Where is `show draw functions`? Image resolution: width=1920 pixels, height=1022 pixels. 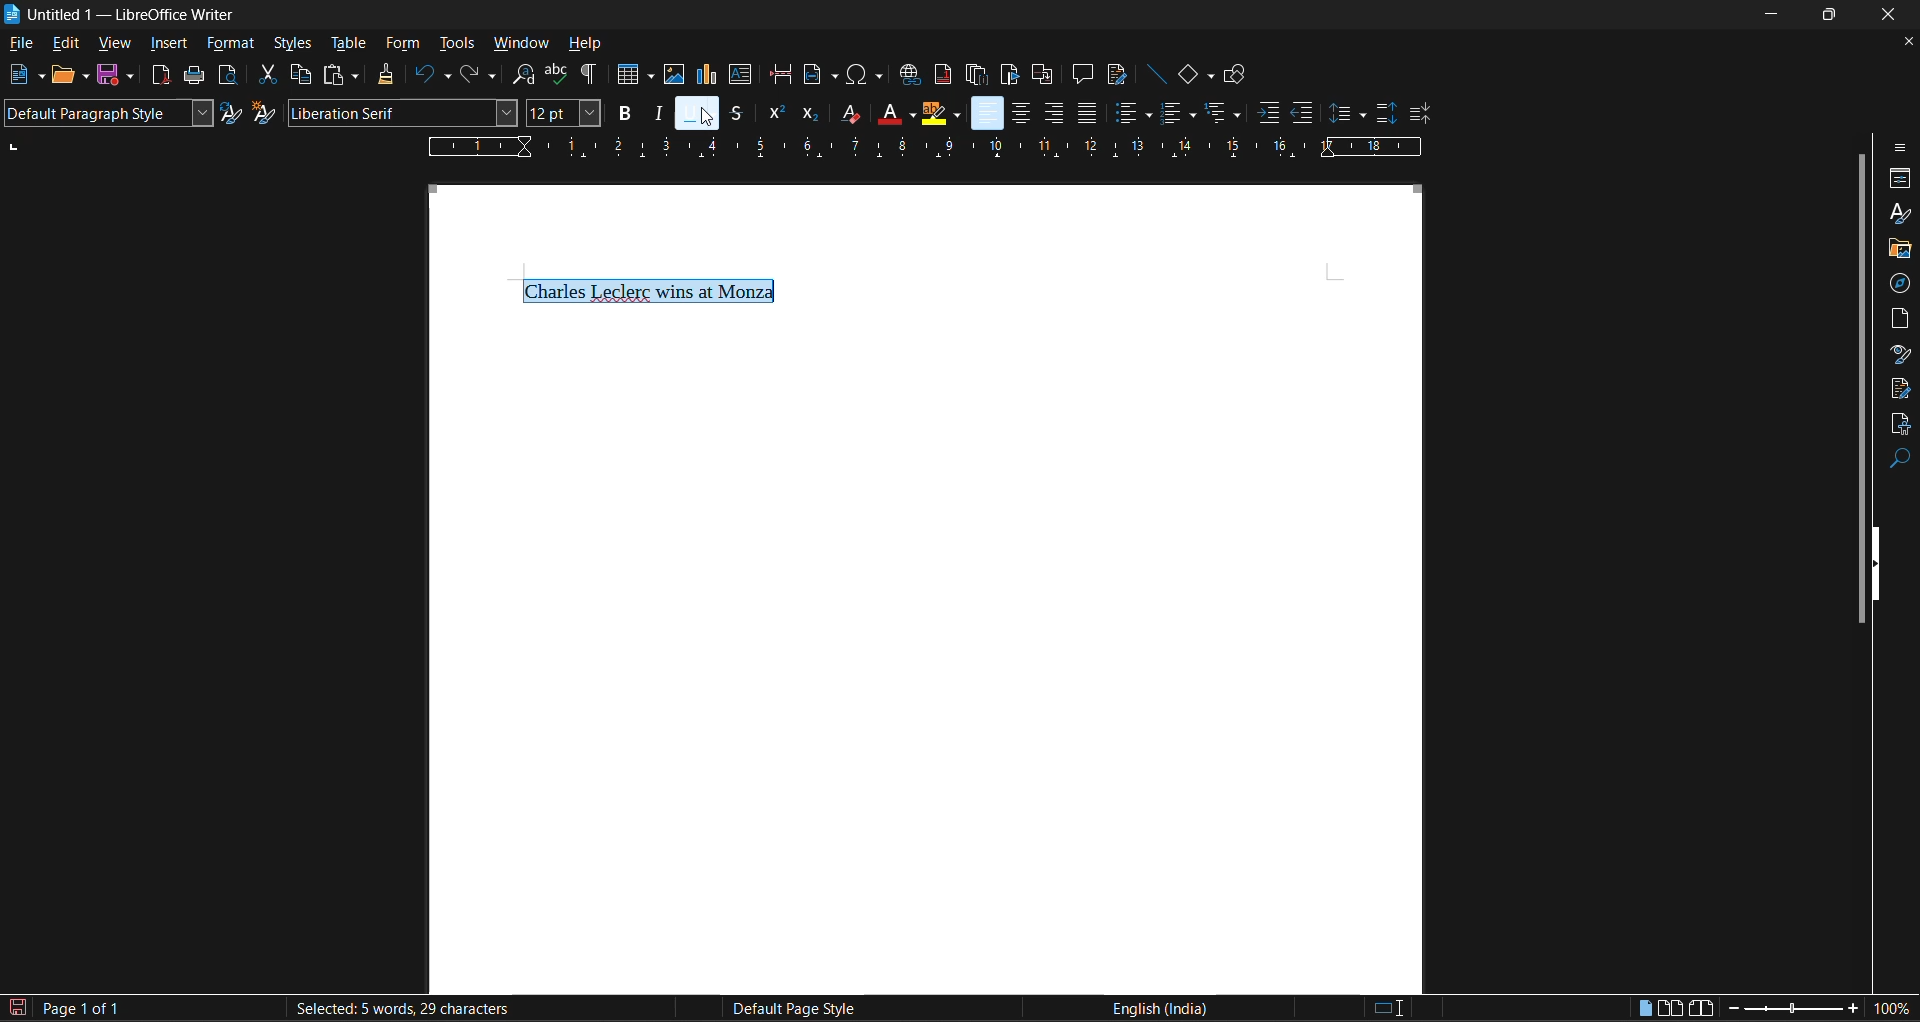 show draw functions is located at coordinates (1238, 76).